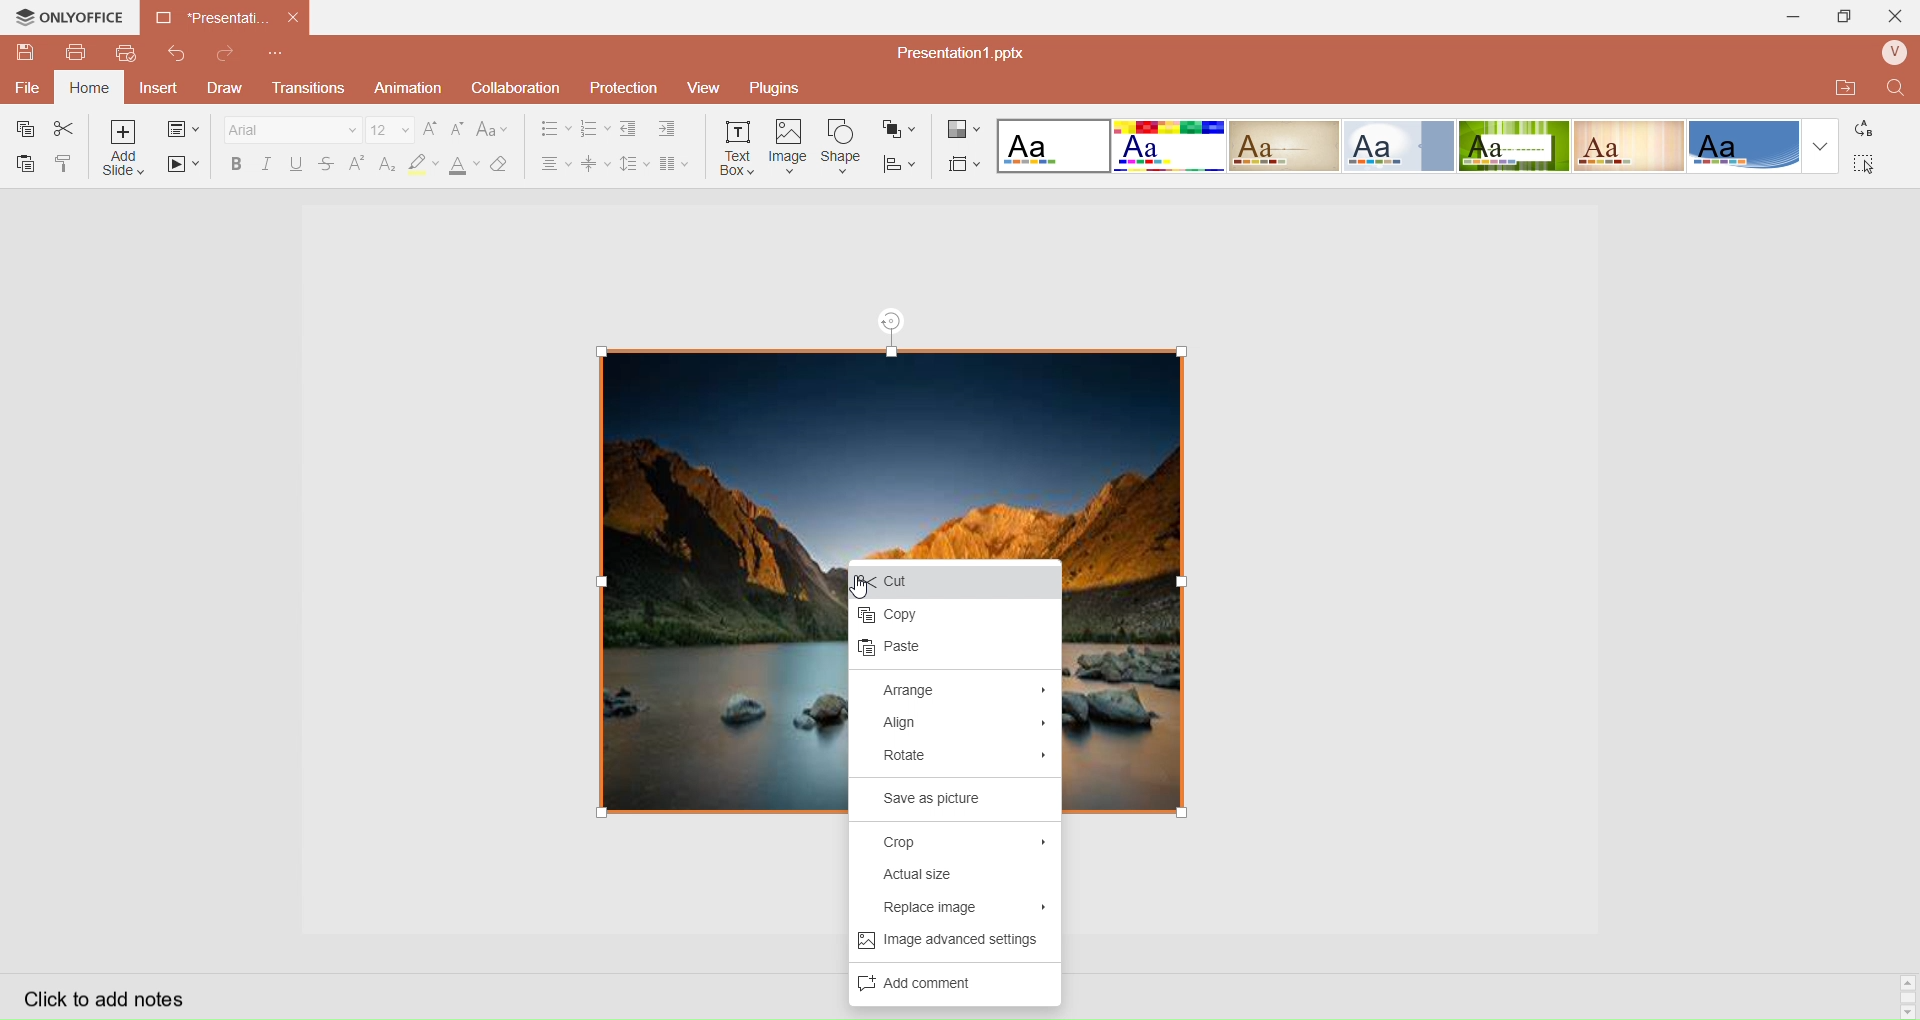 The height and width of the screenshot is (1020, 1920). Describe the element at coordinates (596, 129) in the screenshot. I see `Numbering` at that location.